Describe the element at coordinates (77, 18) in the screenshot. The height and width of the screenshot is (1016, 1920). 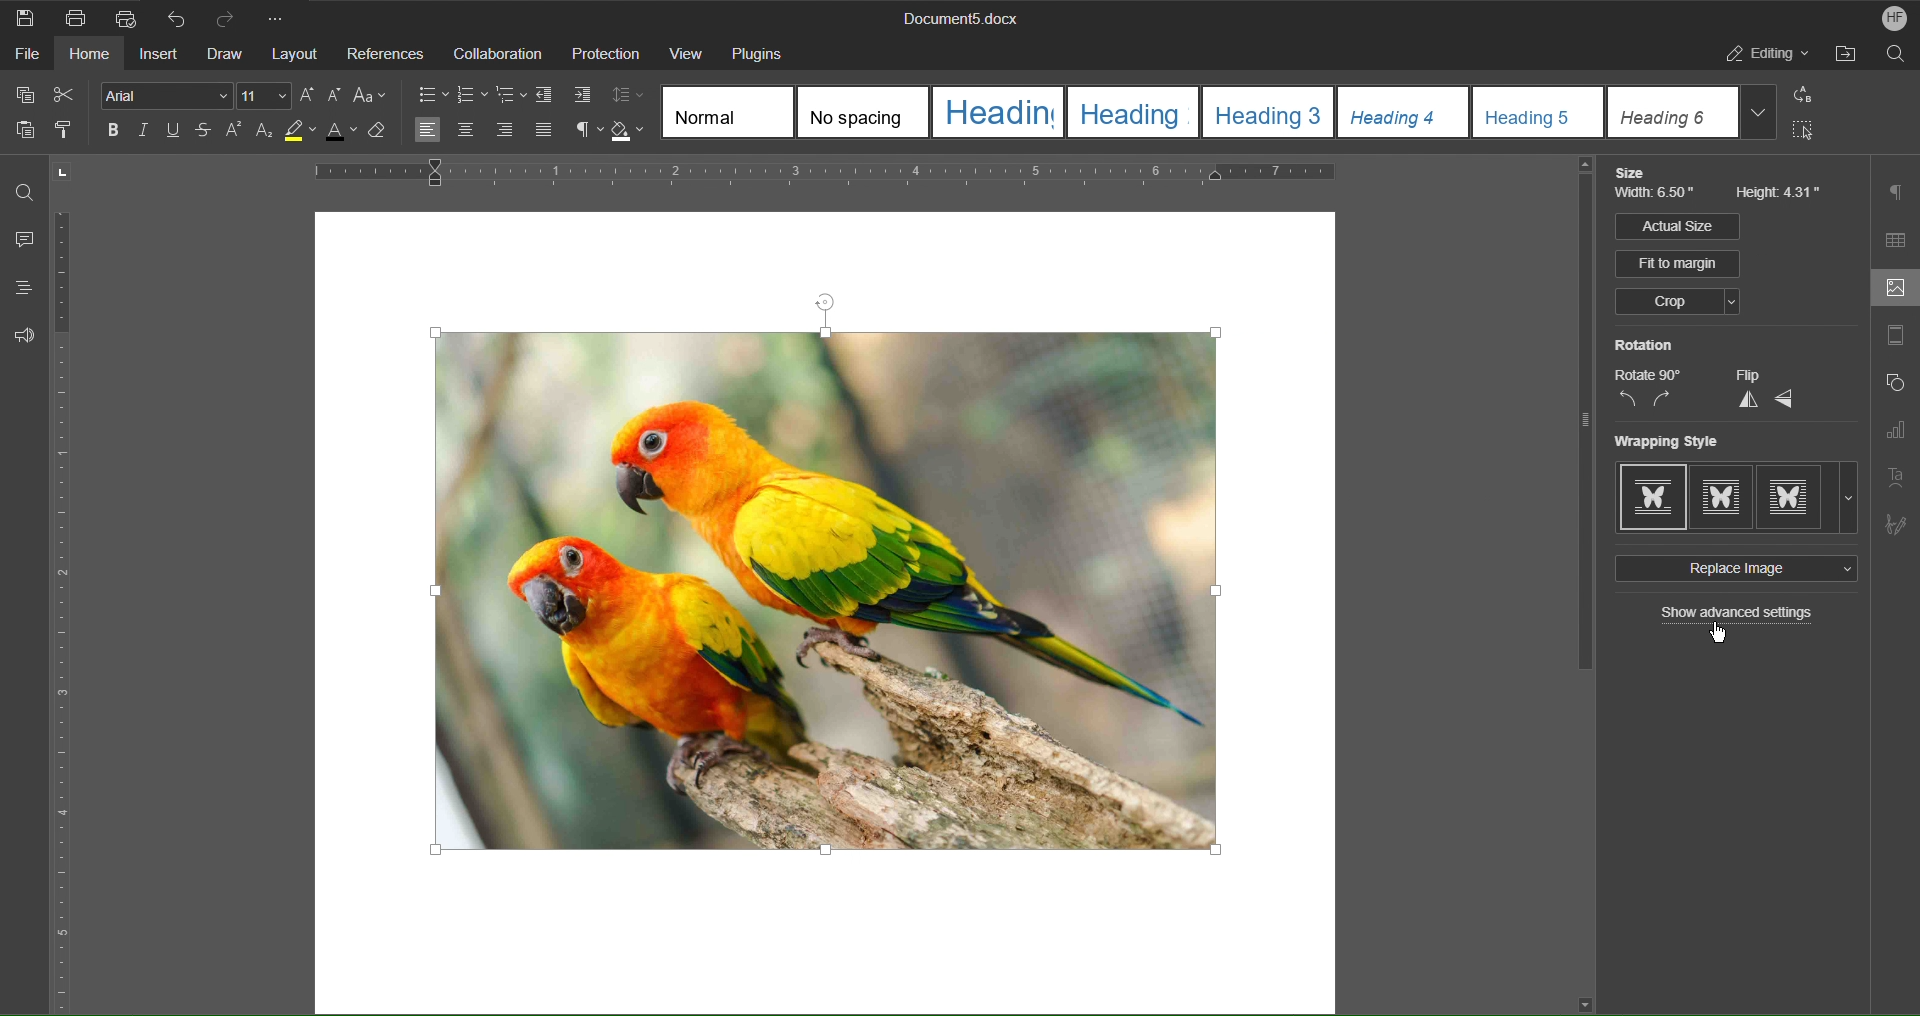
I see `Print` at that location.